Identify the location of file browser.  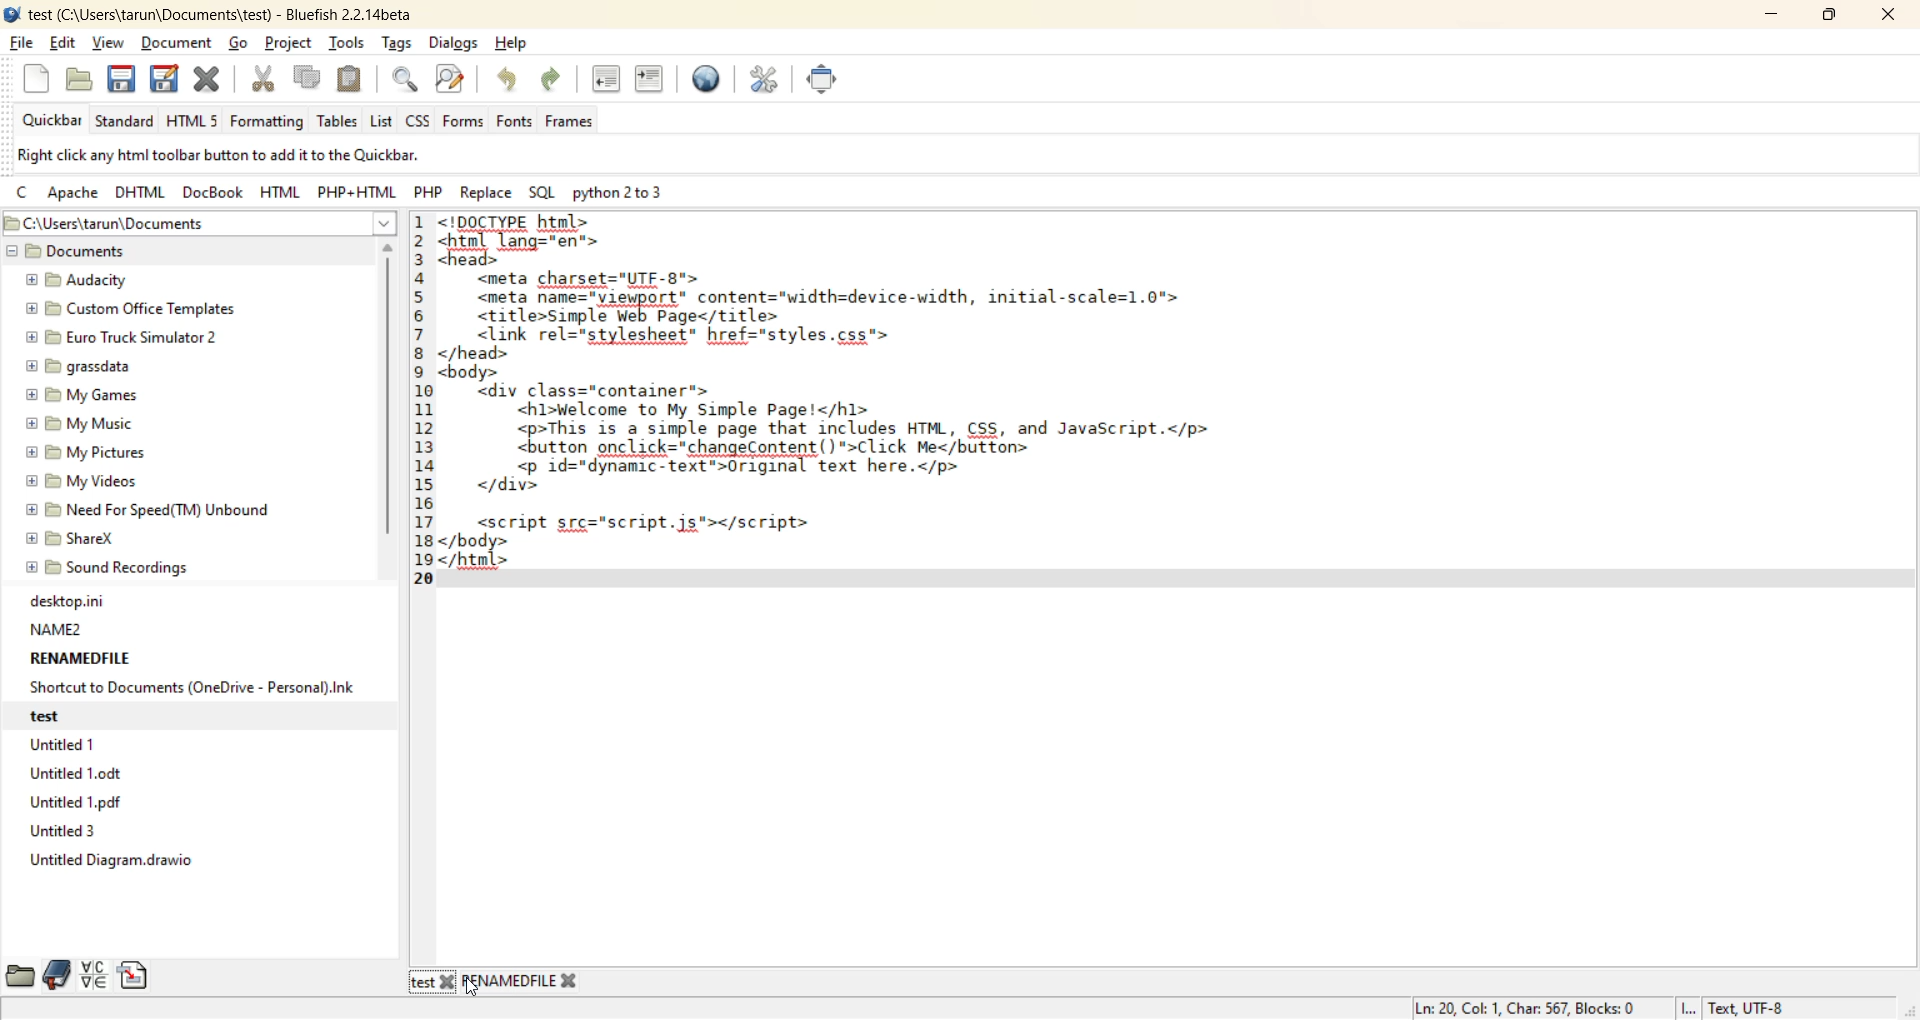
(22, 978).